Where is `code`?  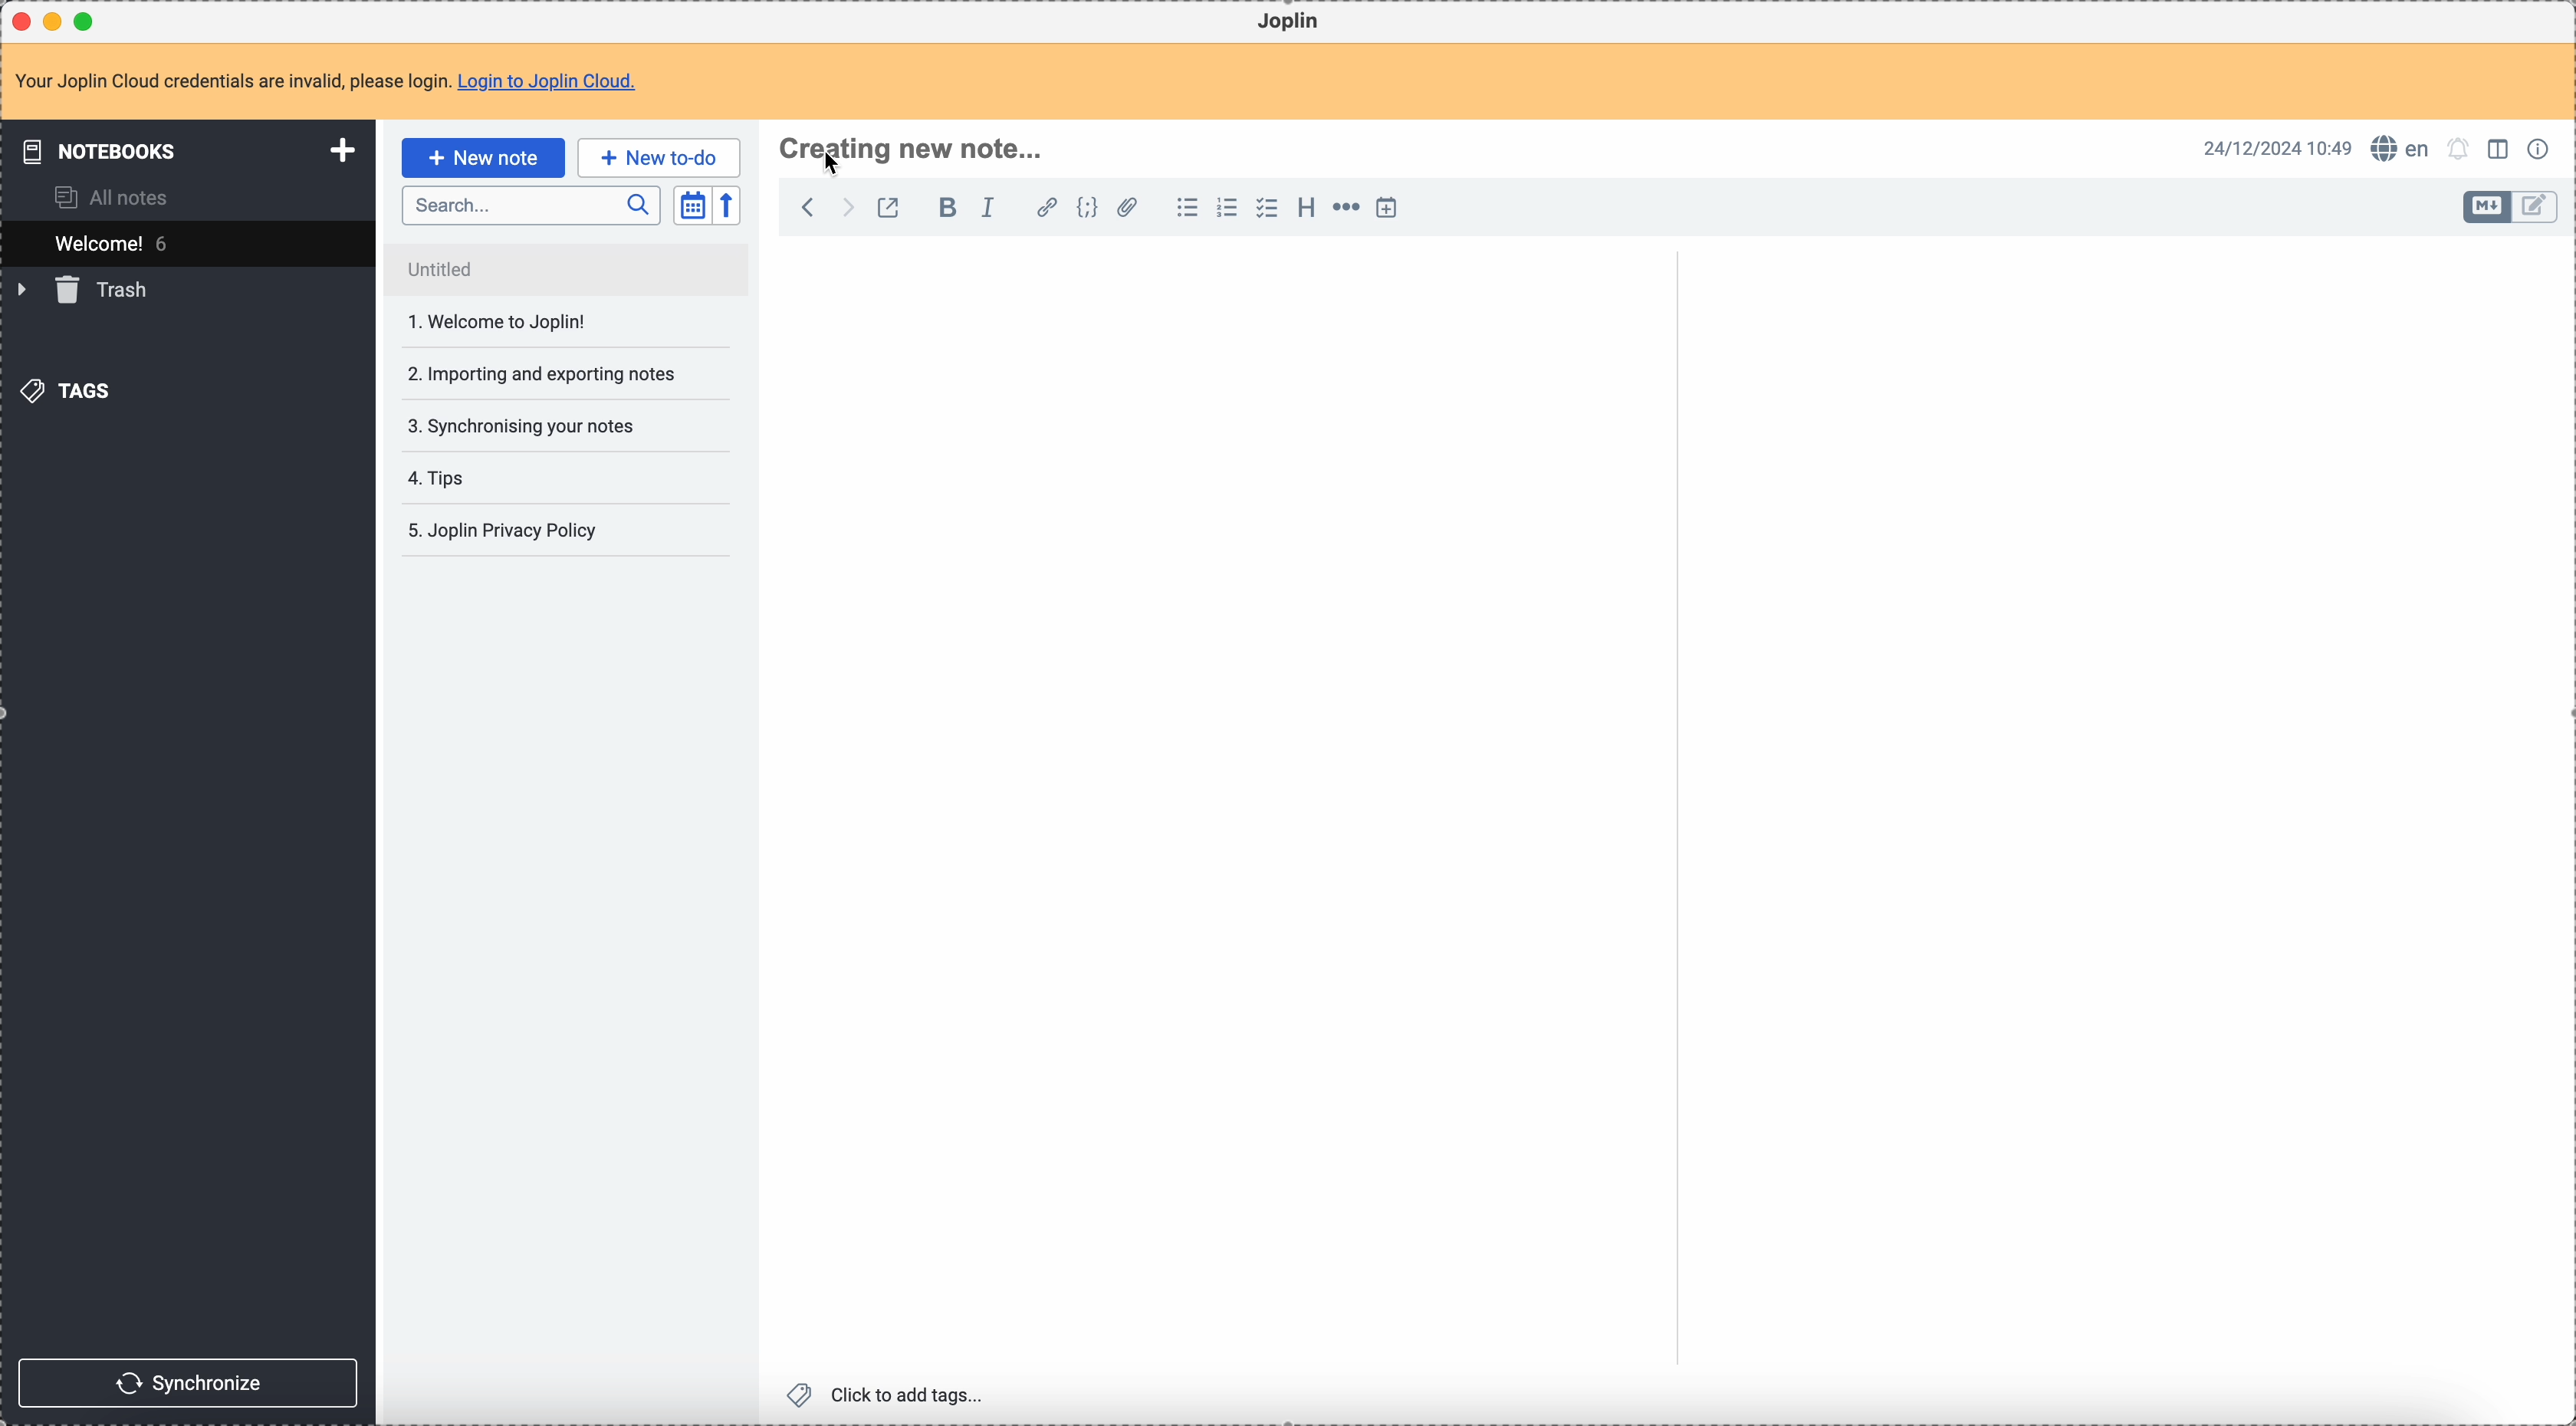 code is located at coordinates (1090, 209).